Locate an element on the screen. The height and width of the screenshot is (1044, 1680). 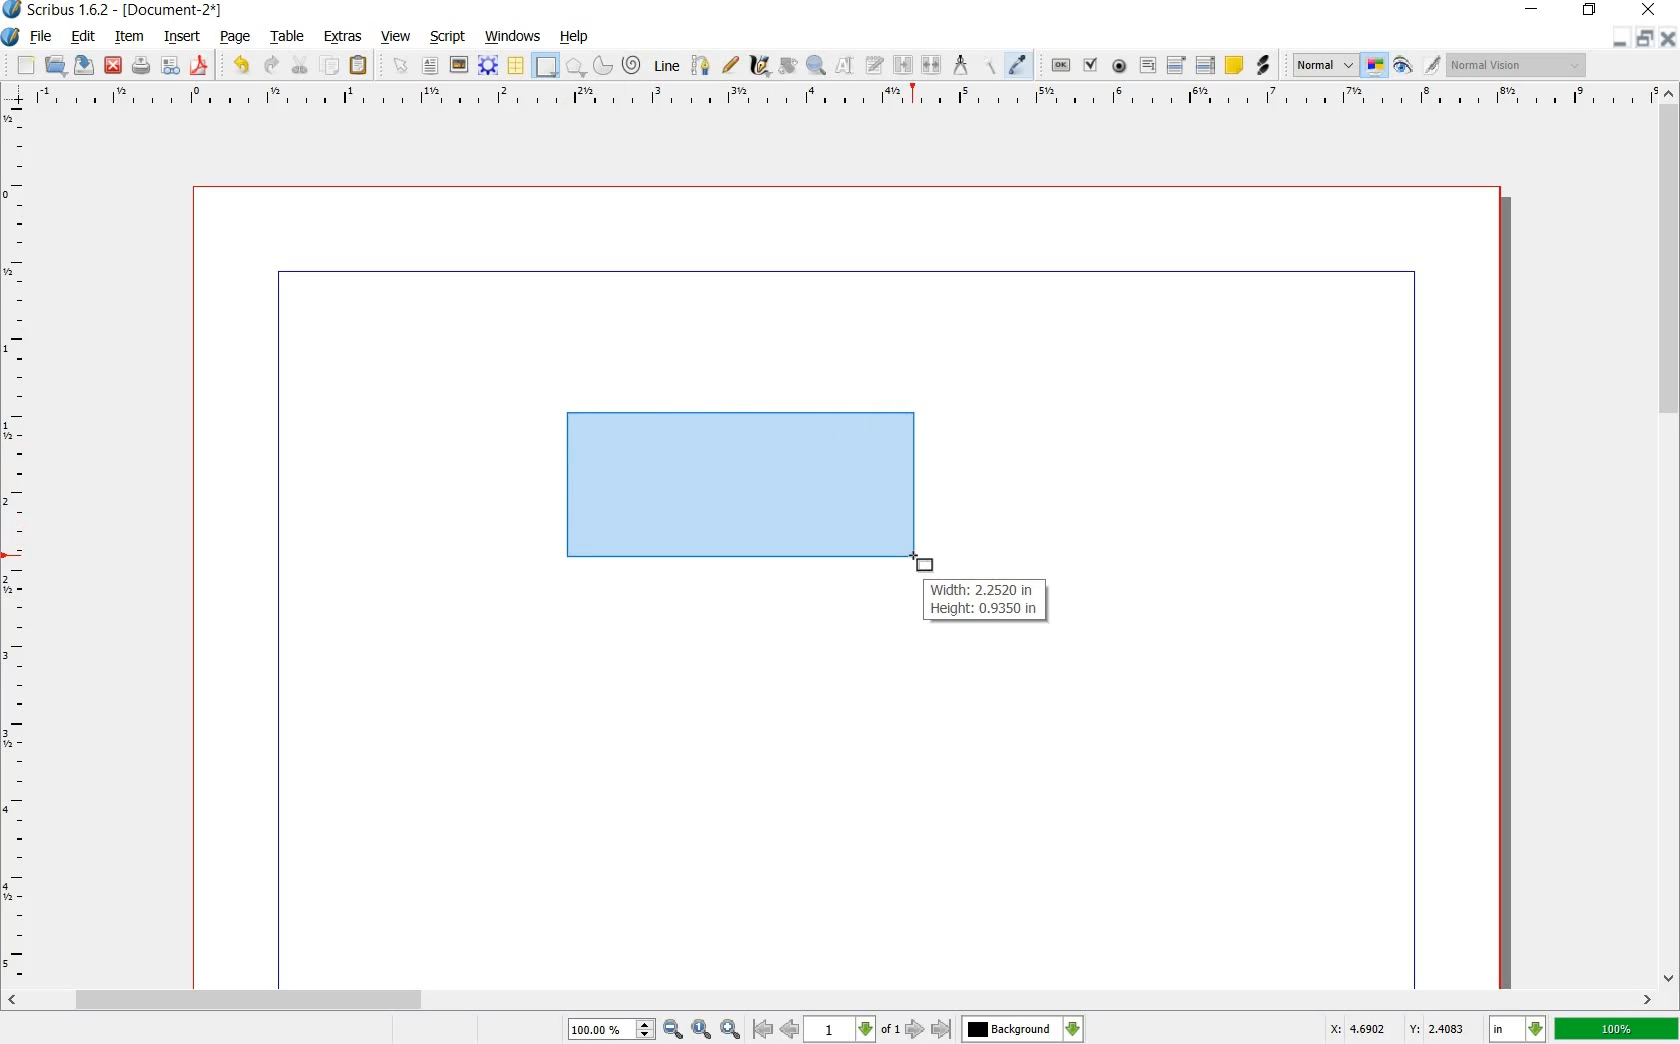
VIEW is located at coordinates (394, 38).